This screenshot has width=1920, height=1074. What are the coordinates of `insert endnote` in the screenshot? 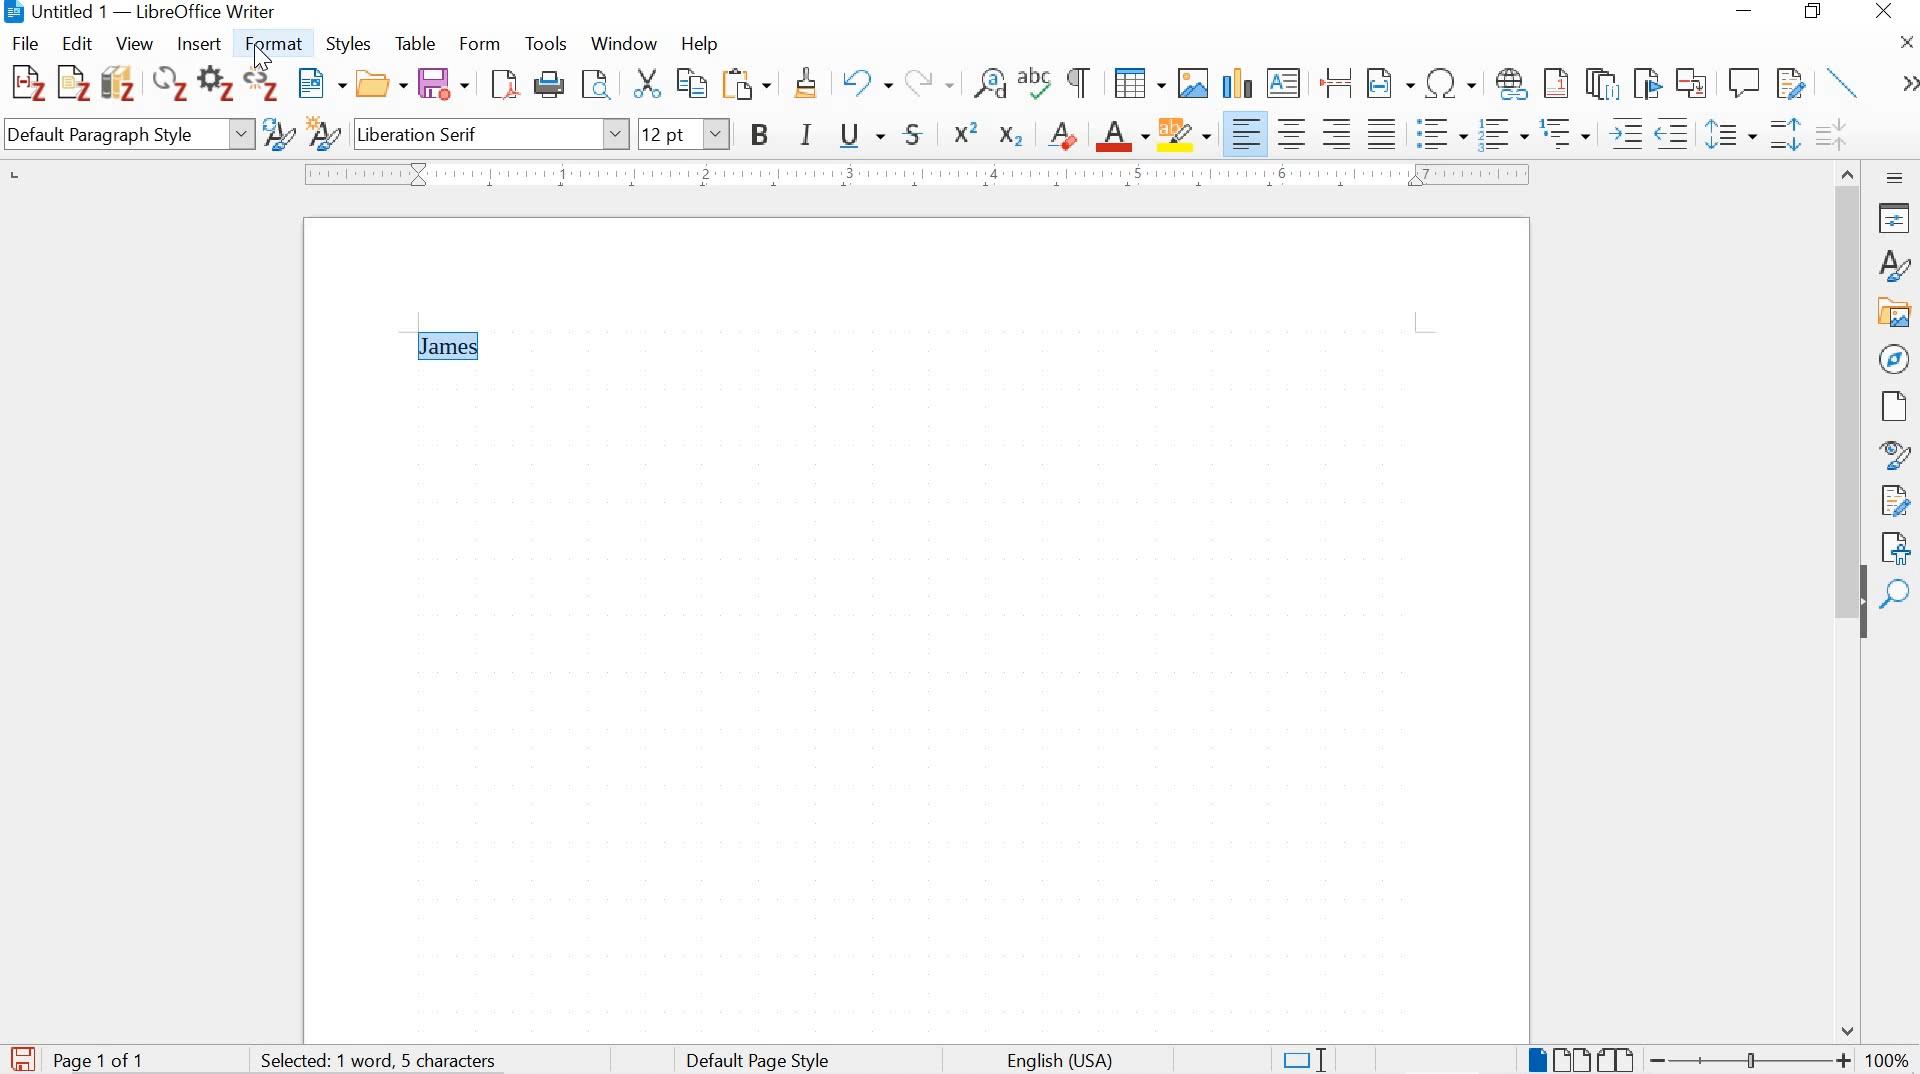 It's located at (1556, 84).